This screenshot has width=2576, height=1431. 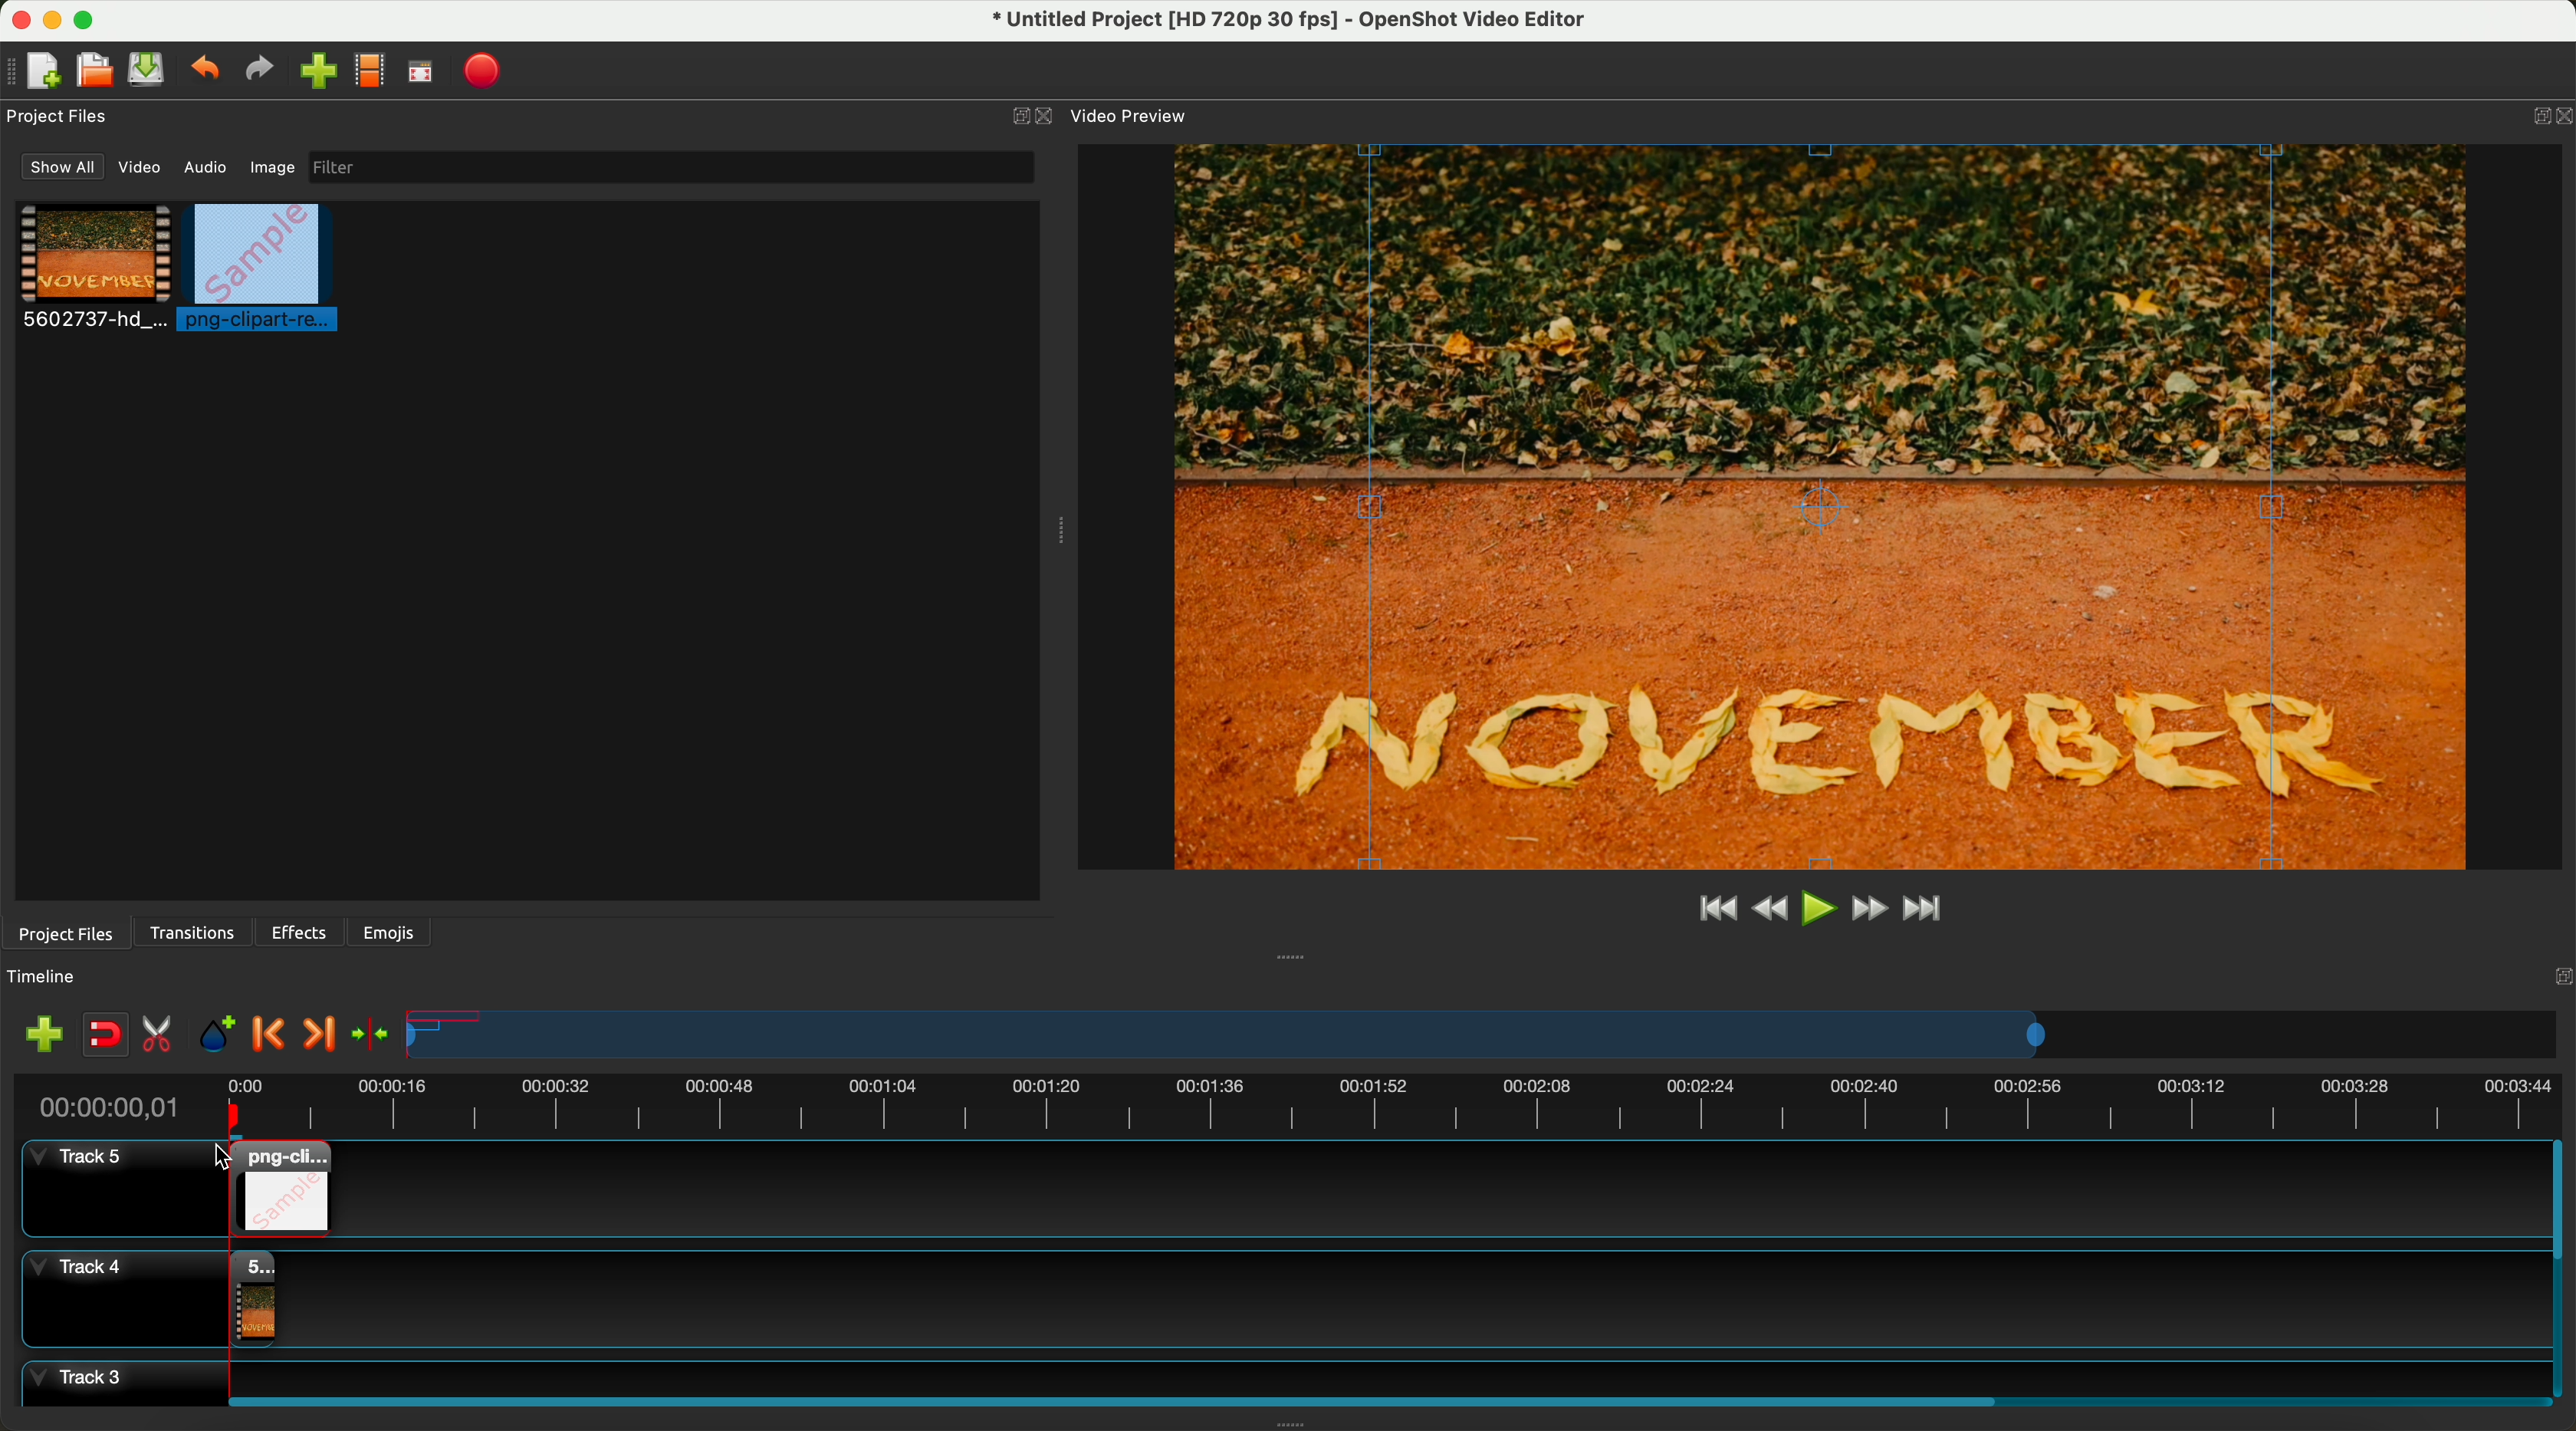 What do you see at coordinates (264, 72) in the screenshot?
I see `redo` at bounding box center [264, 72].